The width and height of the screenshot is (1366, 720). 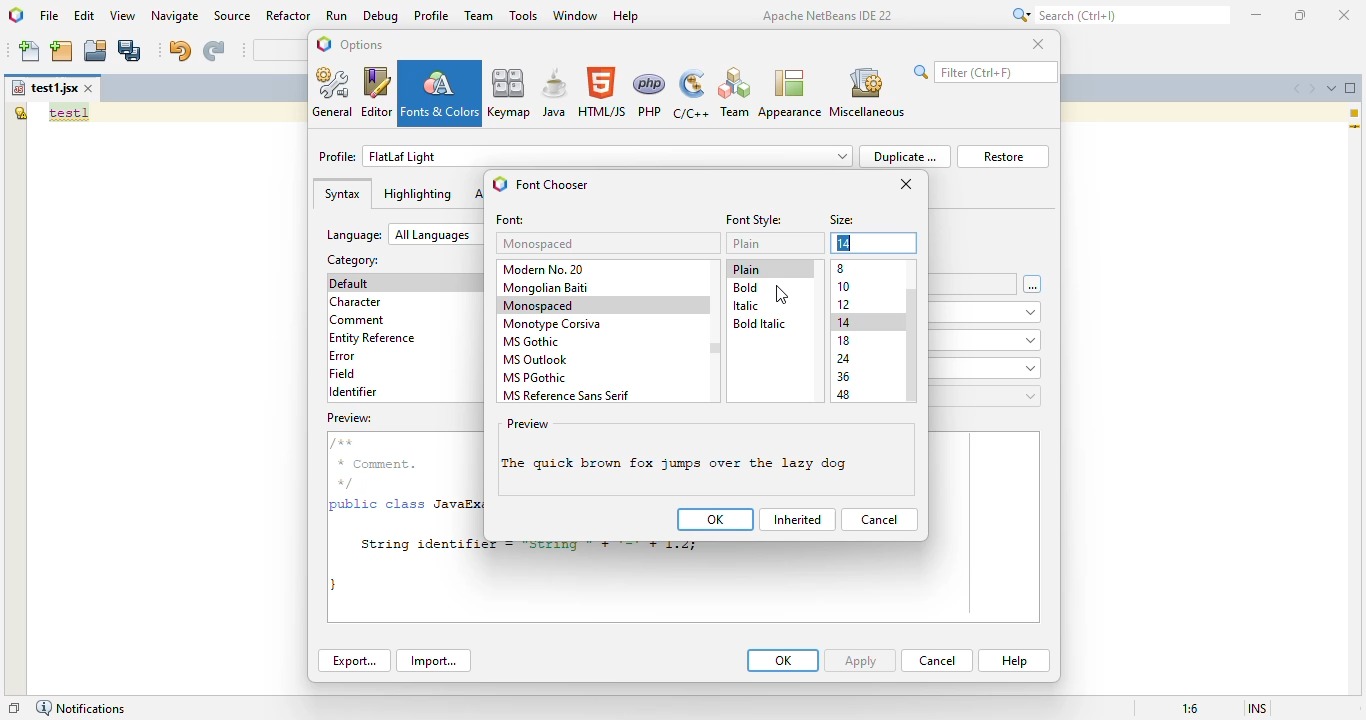 I want to click on cancel, so click(x=937, y=660).